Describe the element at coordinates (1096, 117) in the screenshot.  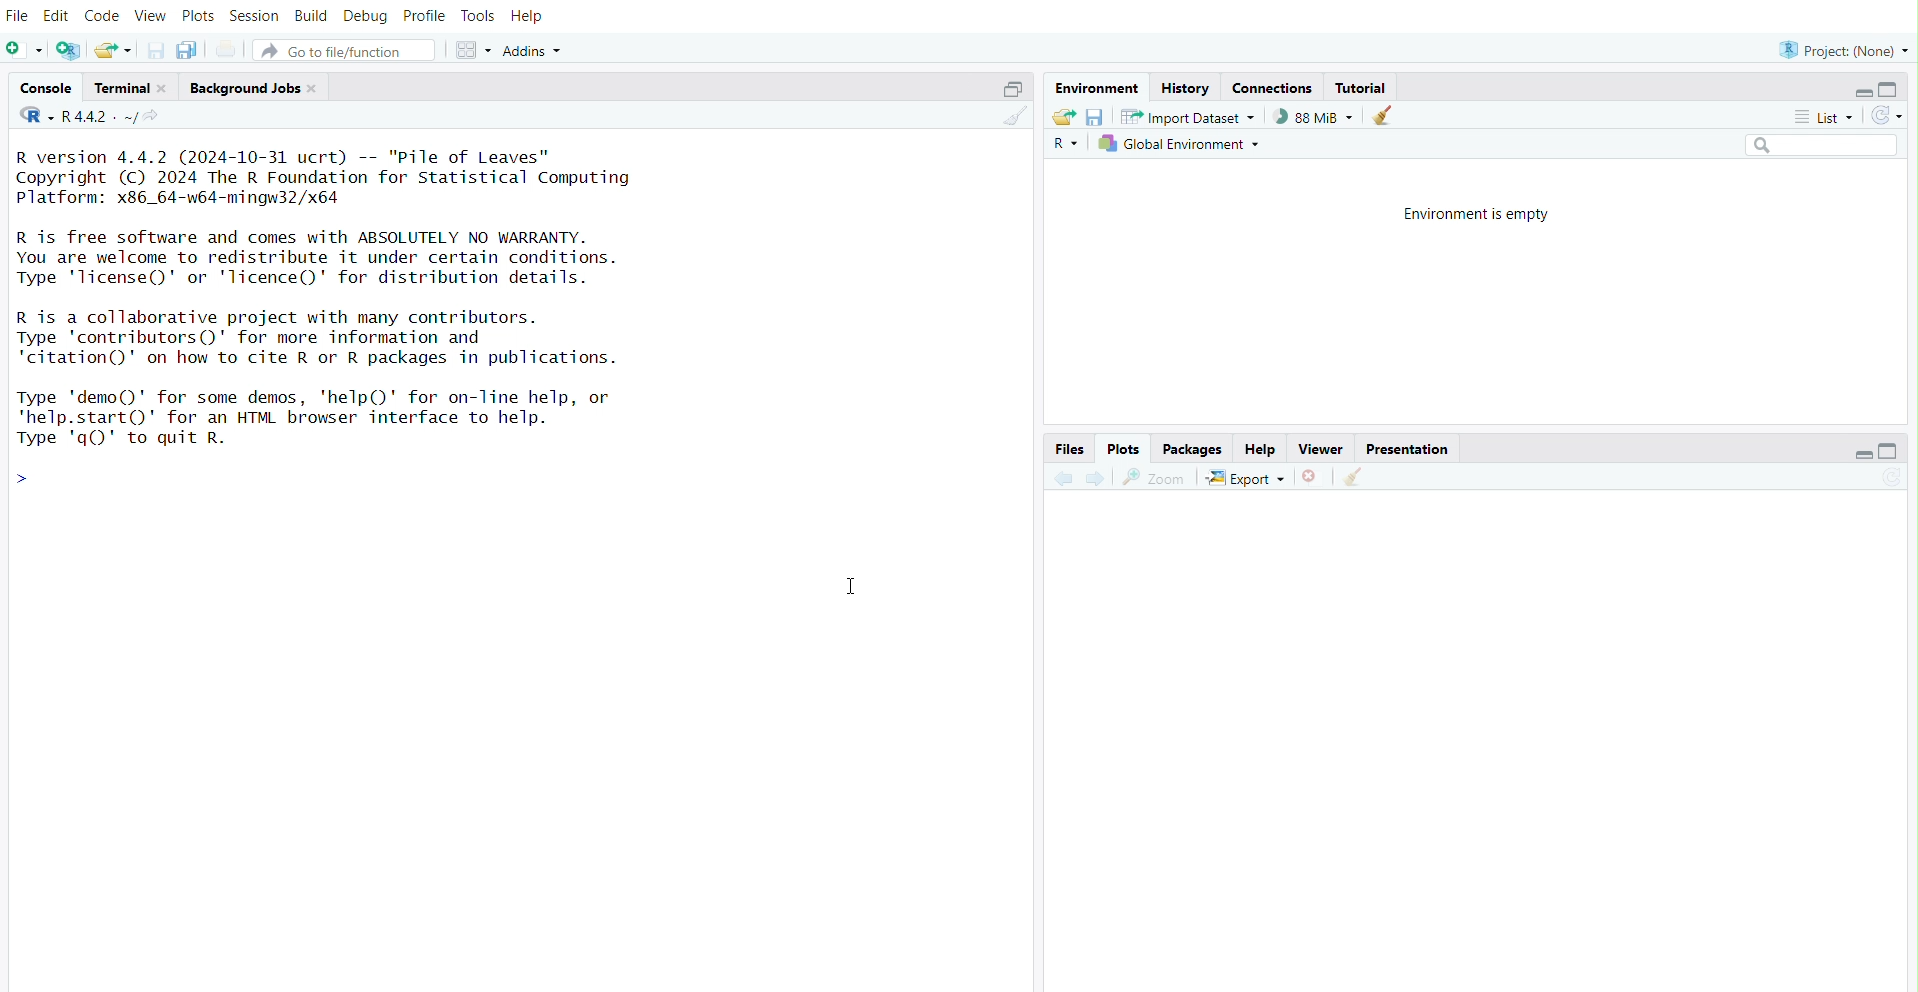
I see `save workspace as` at that location.